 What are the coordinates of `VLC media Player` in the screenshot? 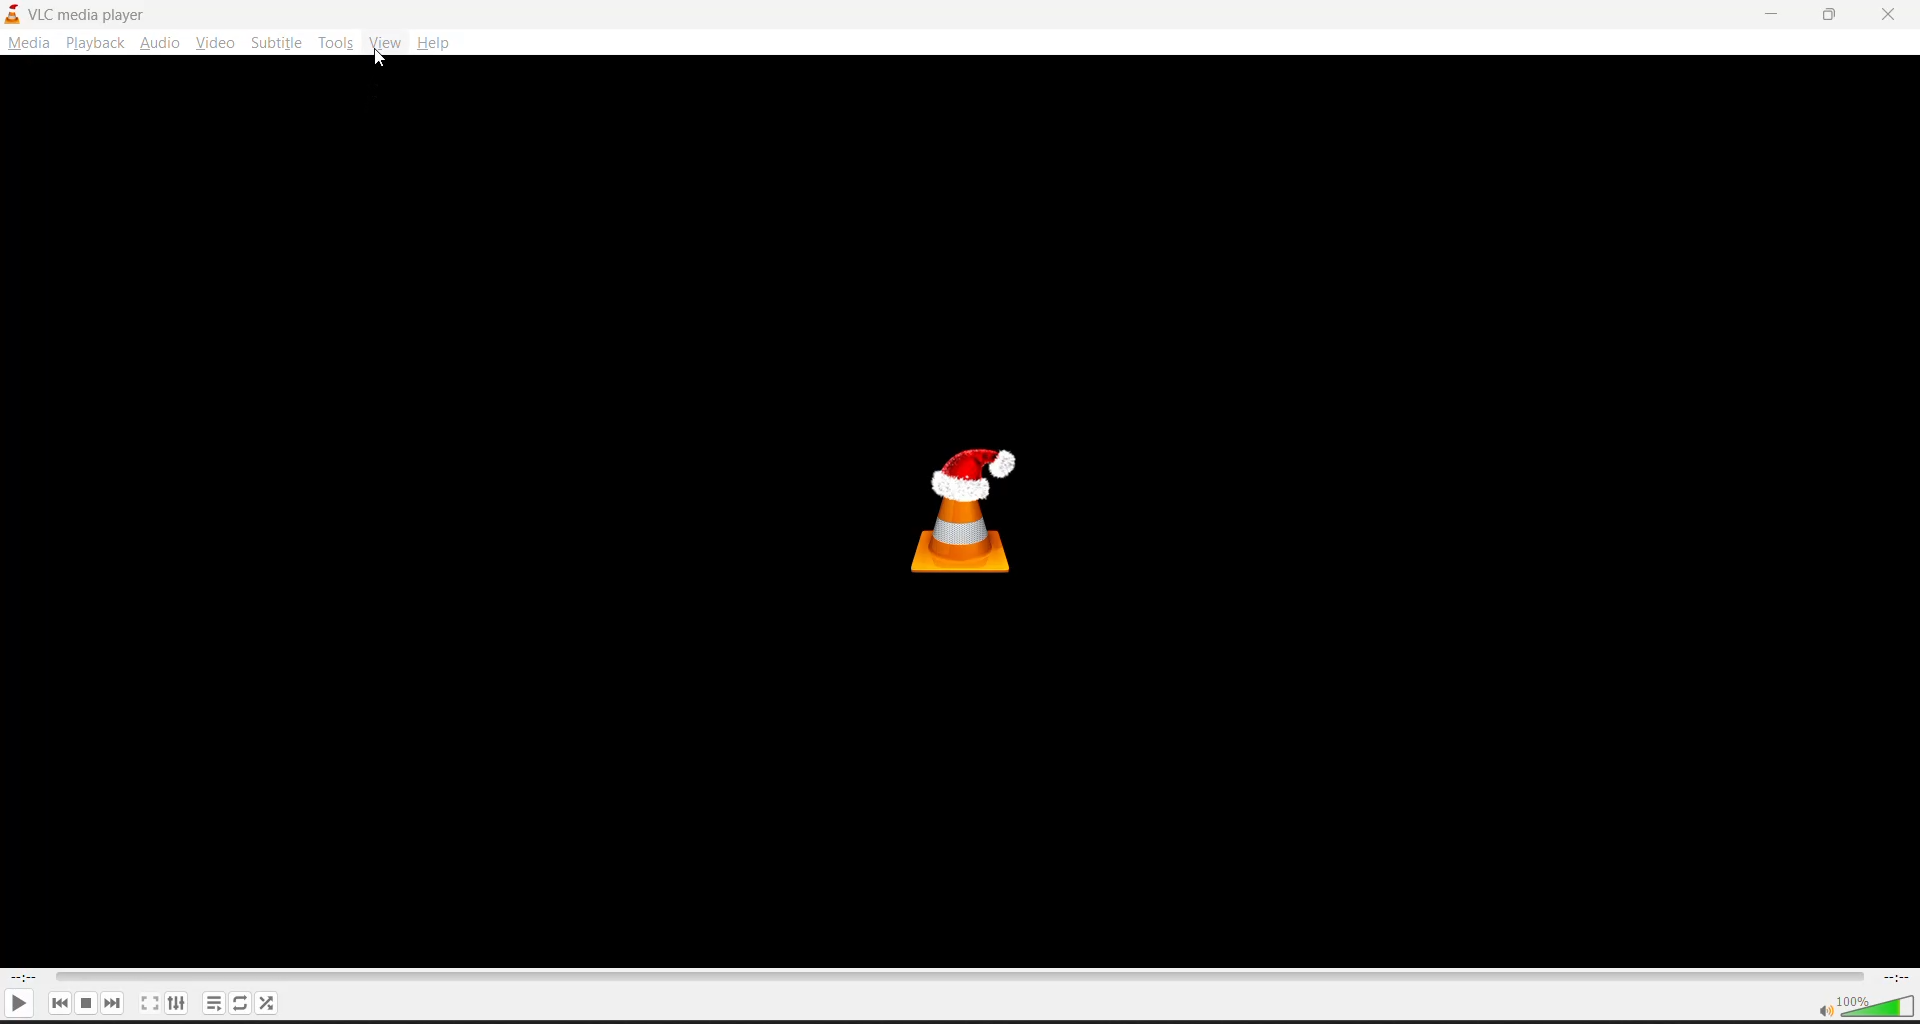 It's located at (106, 17).